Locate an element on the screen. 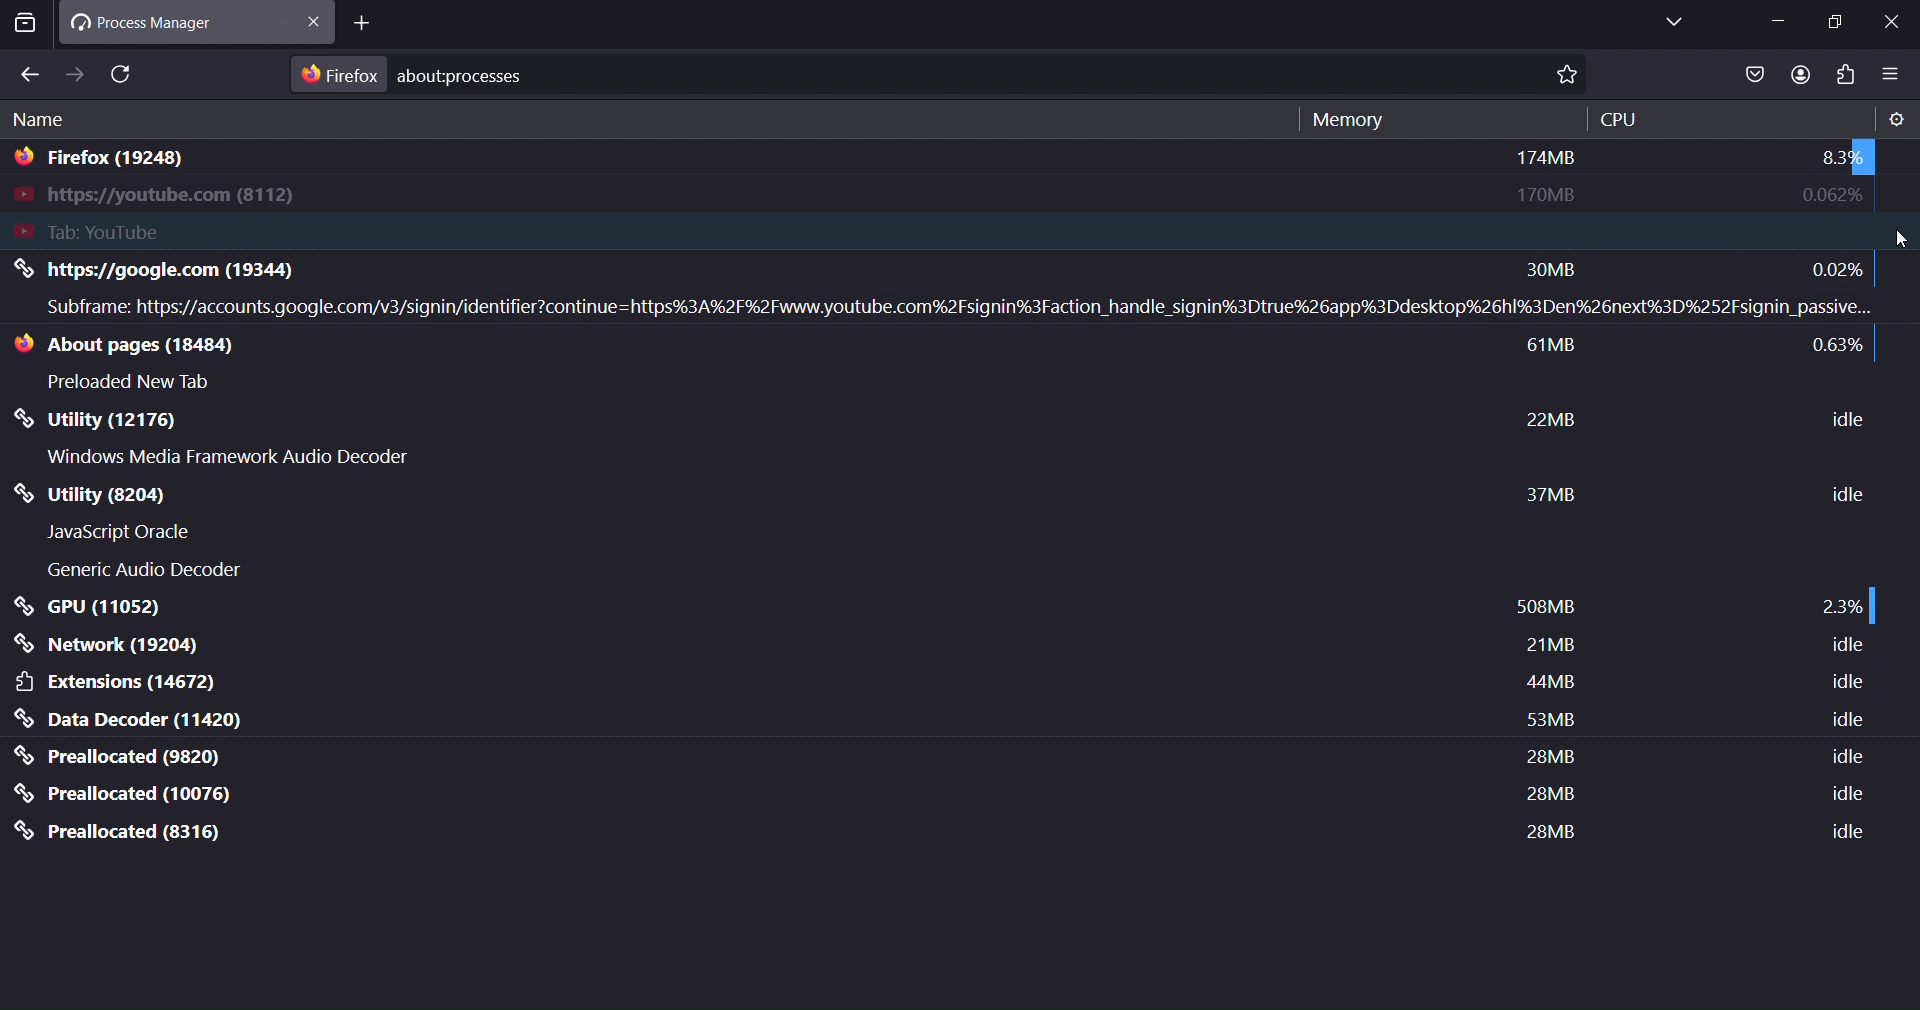 The width and height of the screenshot is (1920, 1010). idle is located at coordinates (1845, 799).